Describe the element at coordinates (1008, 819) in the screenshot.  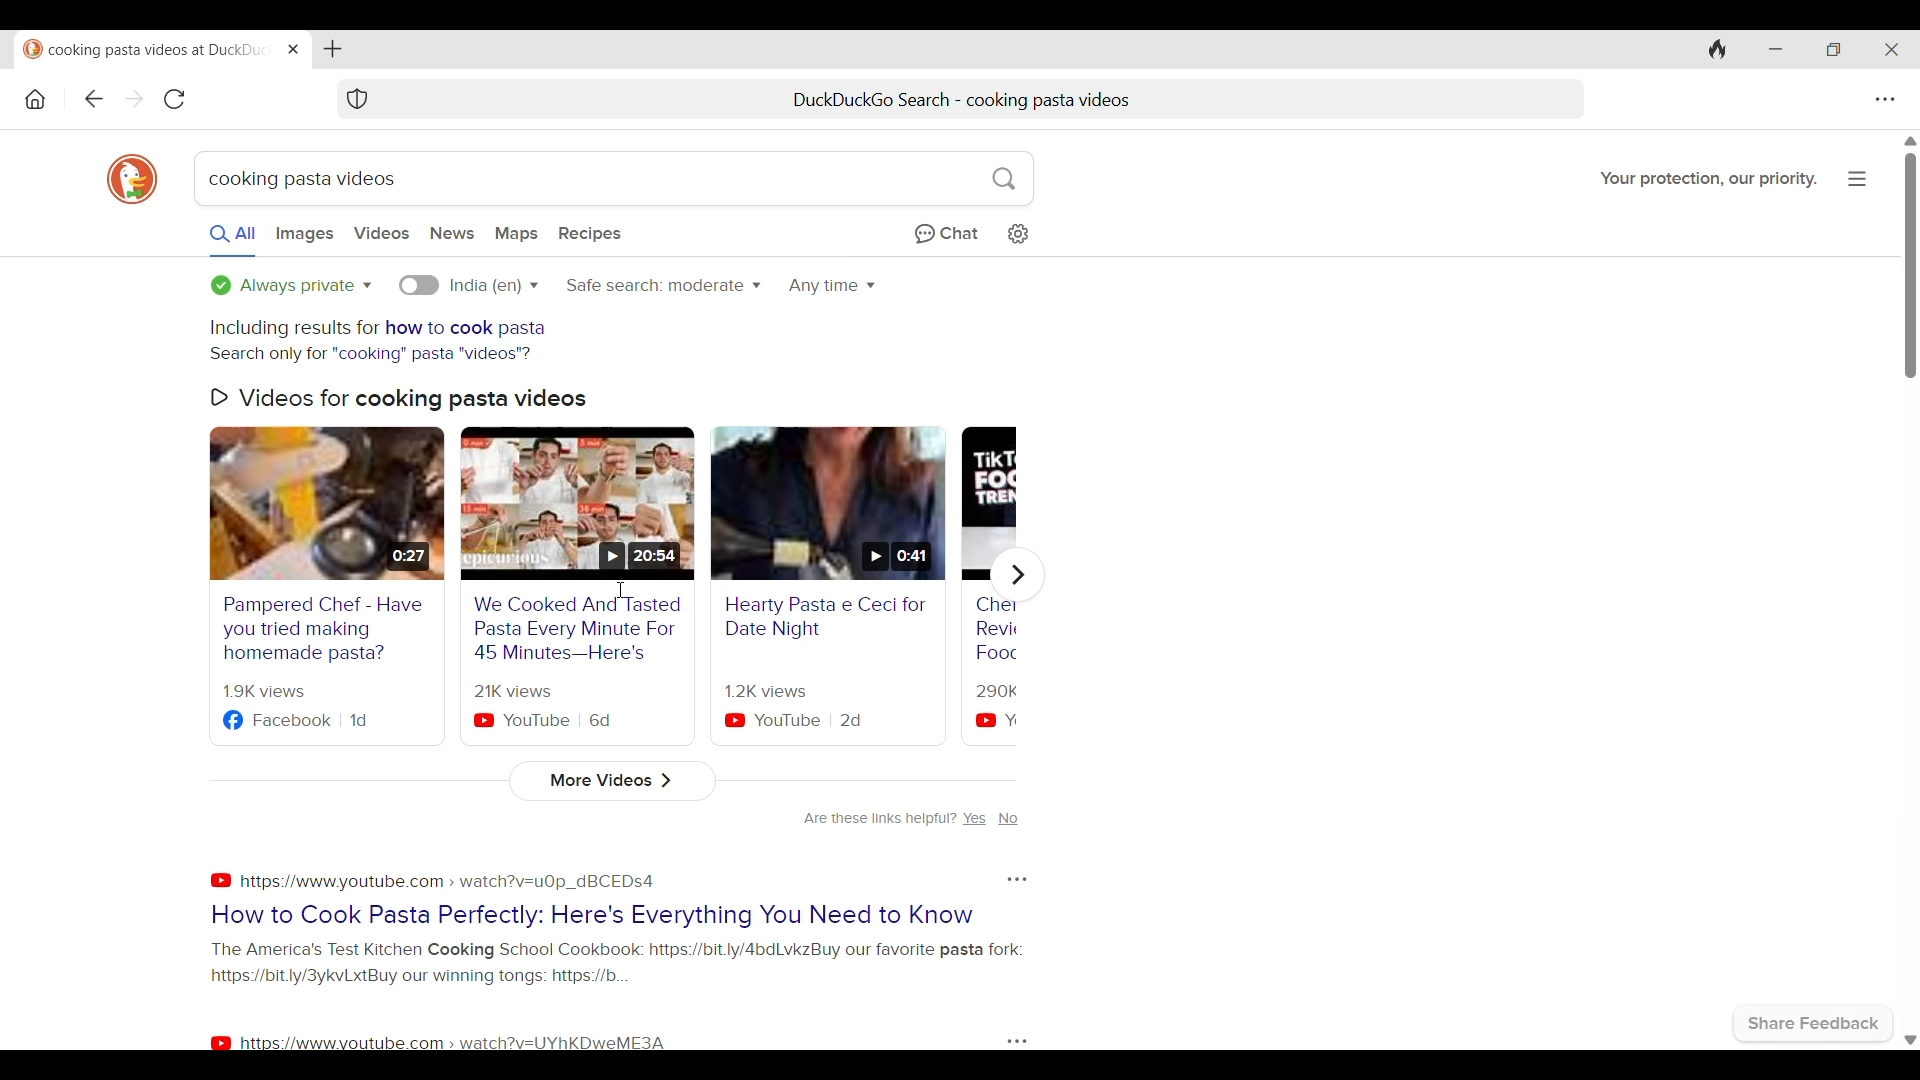
I see `no` at that location.